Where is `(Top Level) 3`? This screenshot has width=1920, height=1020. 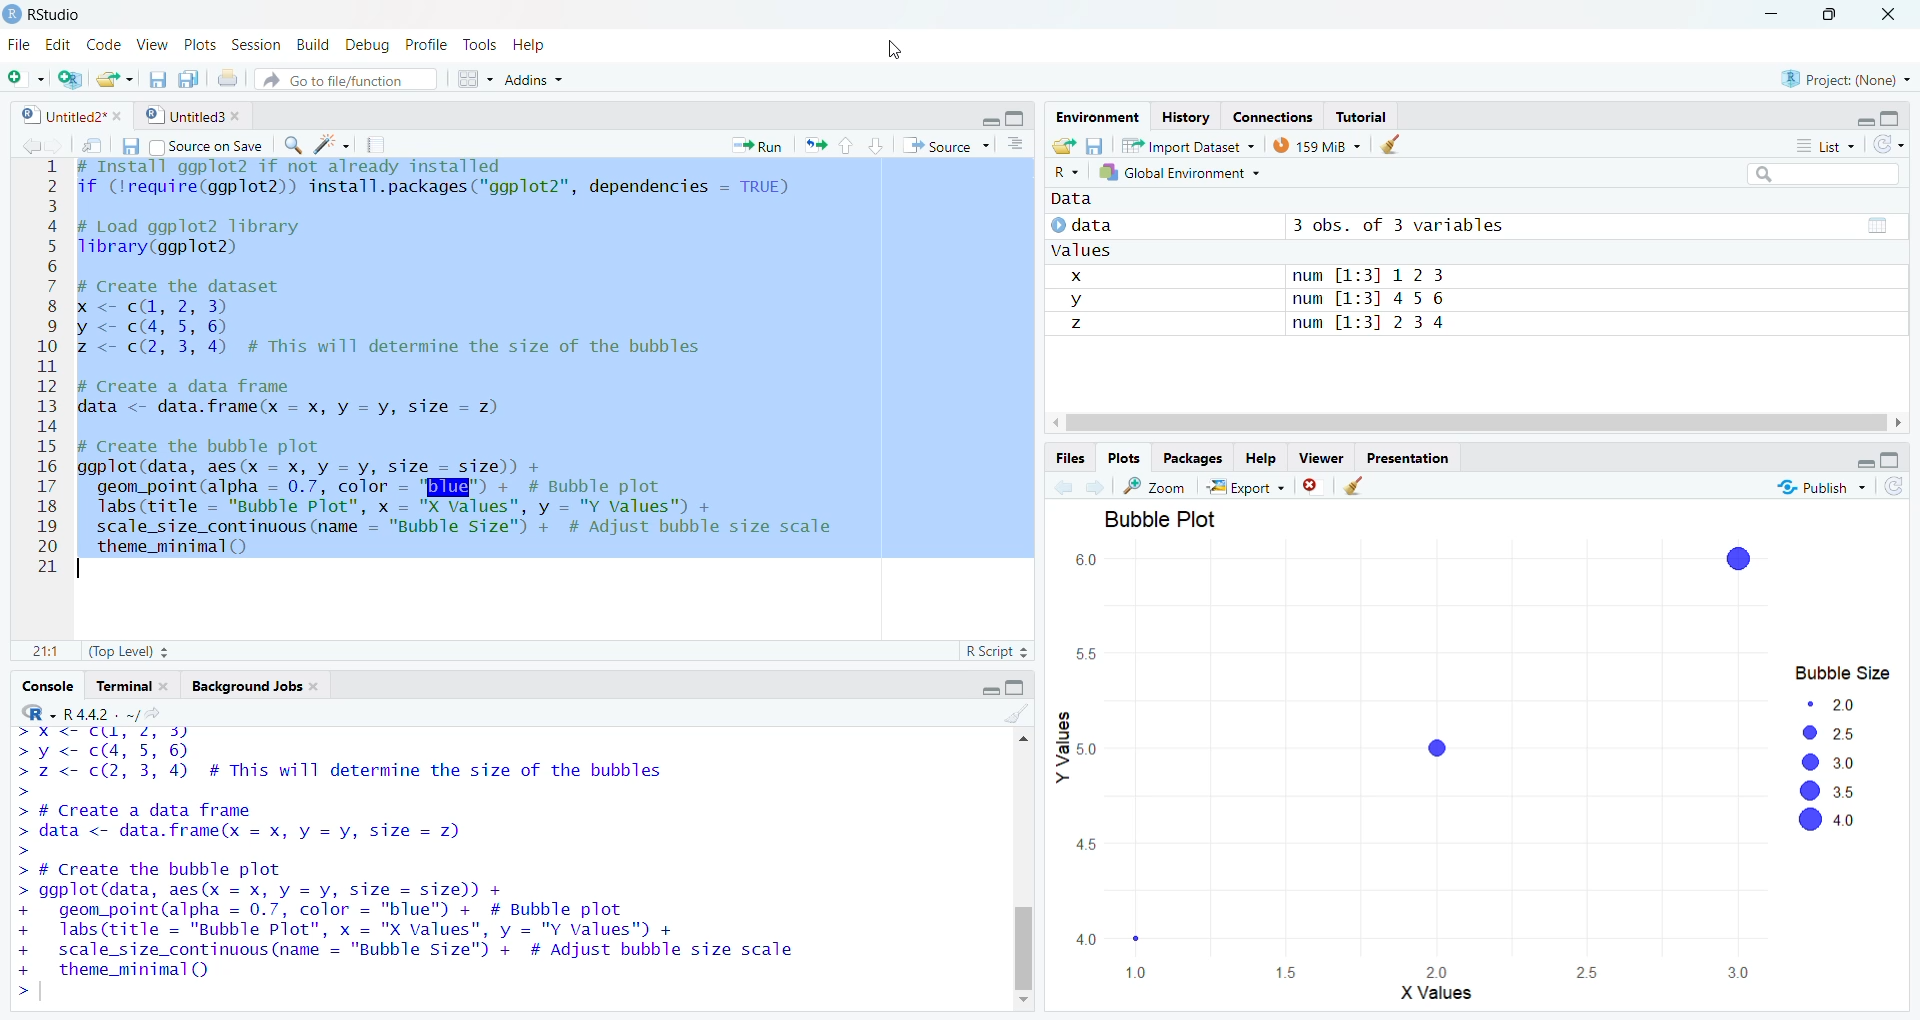
(Top Level) 3 is located at coordinates (117, 654).